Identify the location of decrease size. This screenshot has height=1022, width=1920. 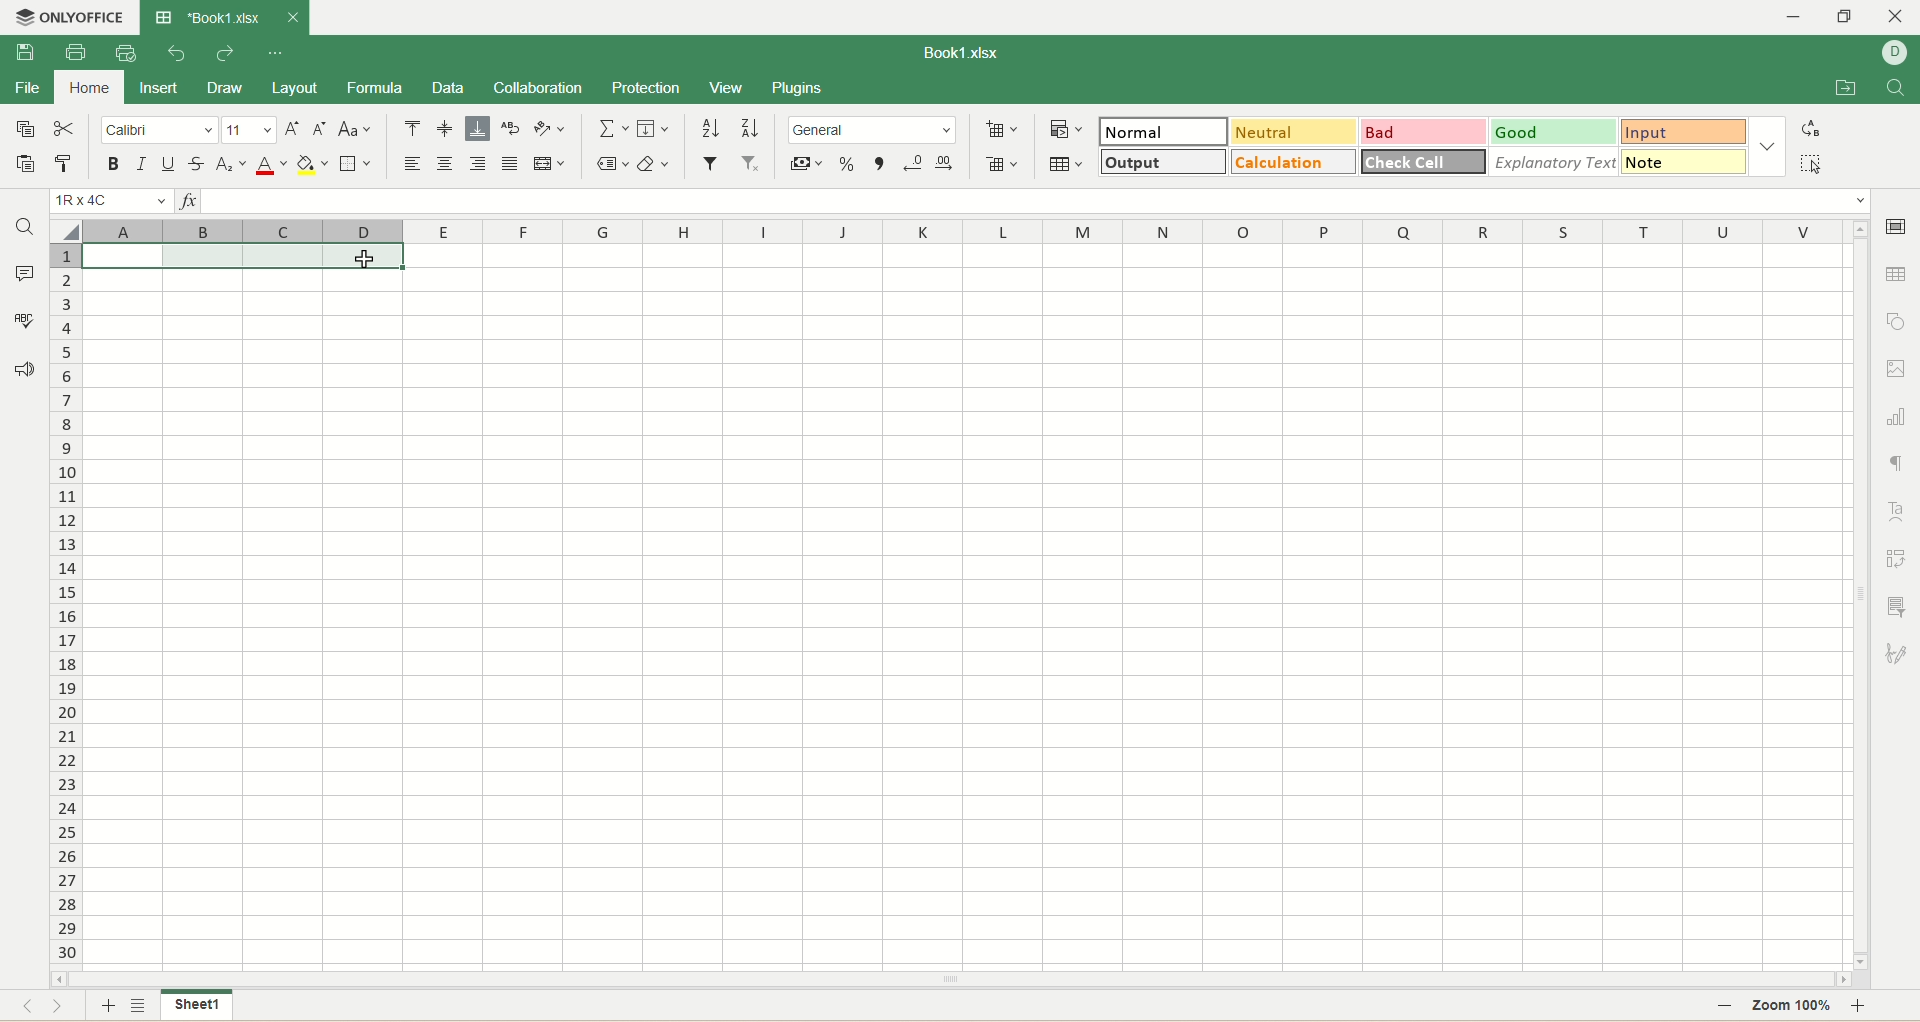
(323, 130).